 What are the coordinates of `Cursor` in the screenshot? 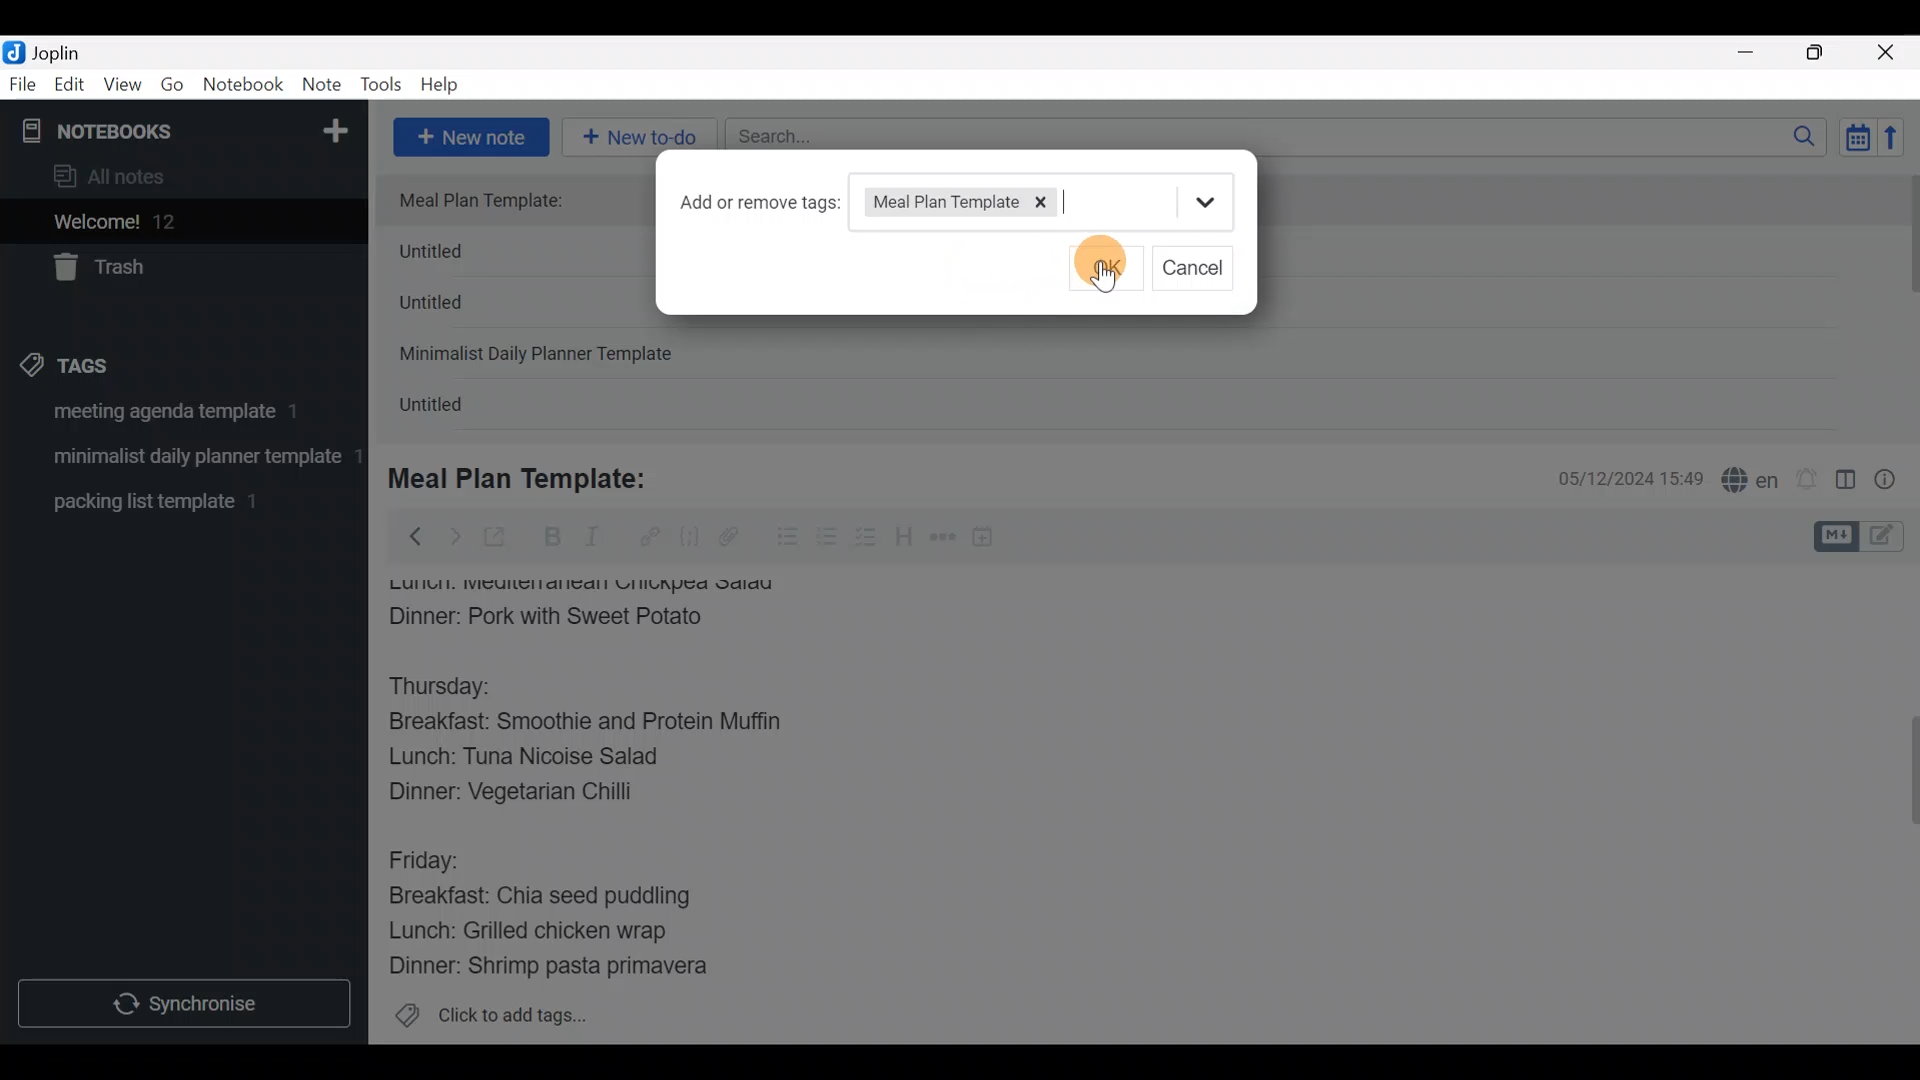 It's located at (1097, 262).